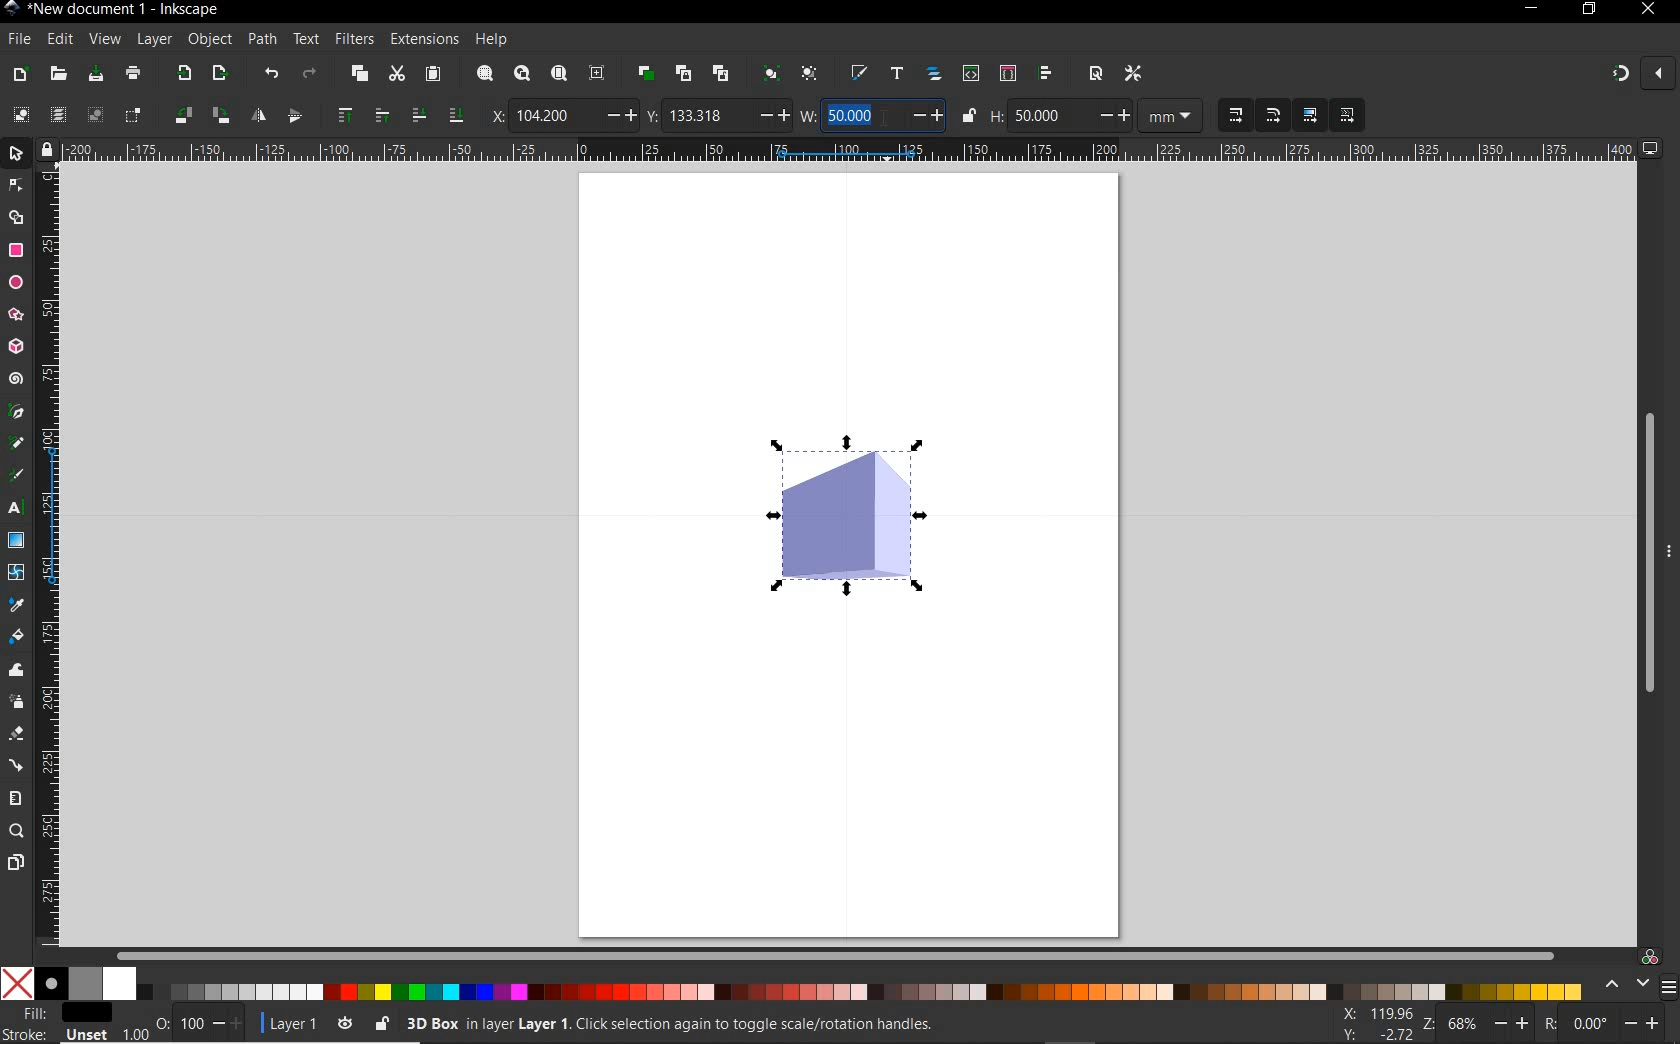 Image resolution: width=1680 pixels, height=1044 pixels. What do you see at coordinates (1173, 117) in the screenshot?
I see `measurement` at bounding box center [1173, 117].